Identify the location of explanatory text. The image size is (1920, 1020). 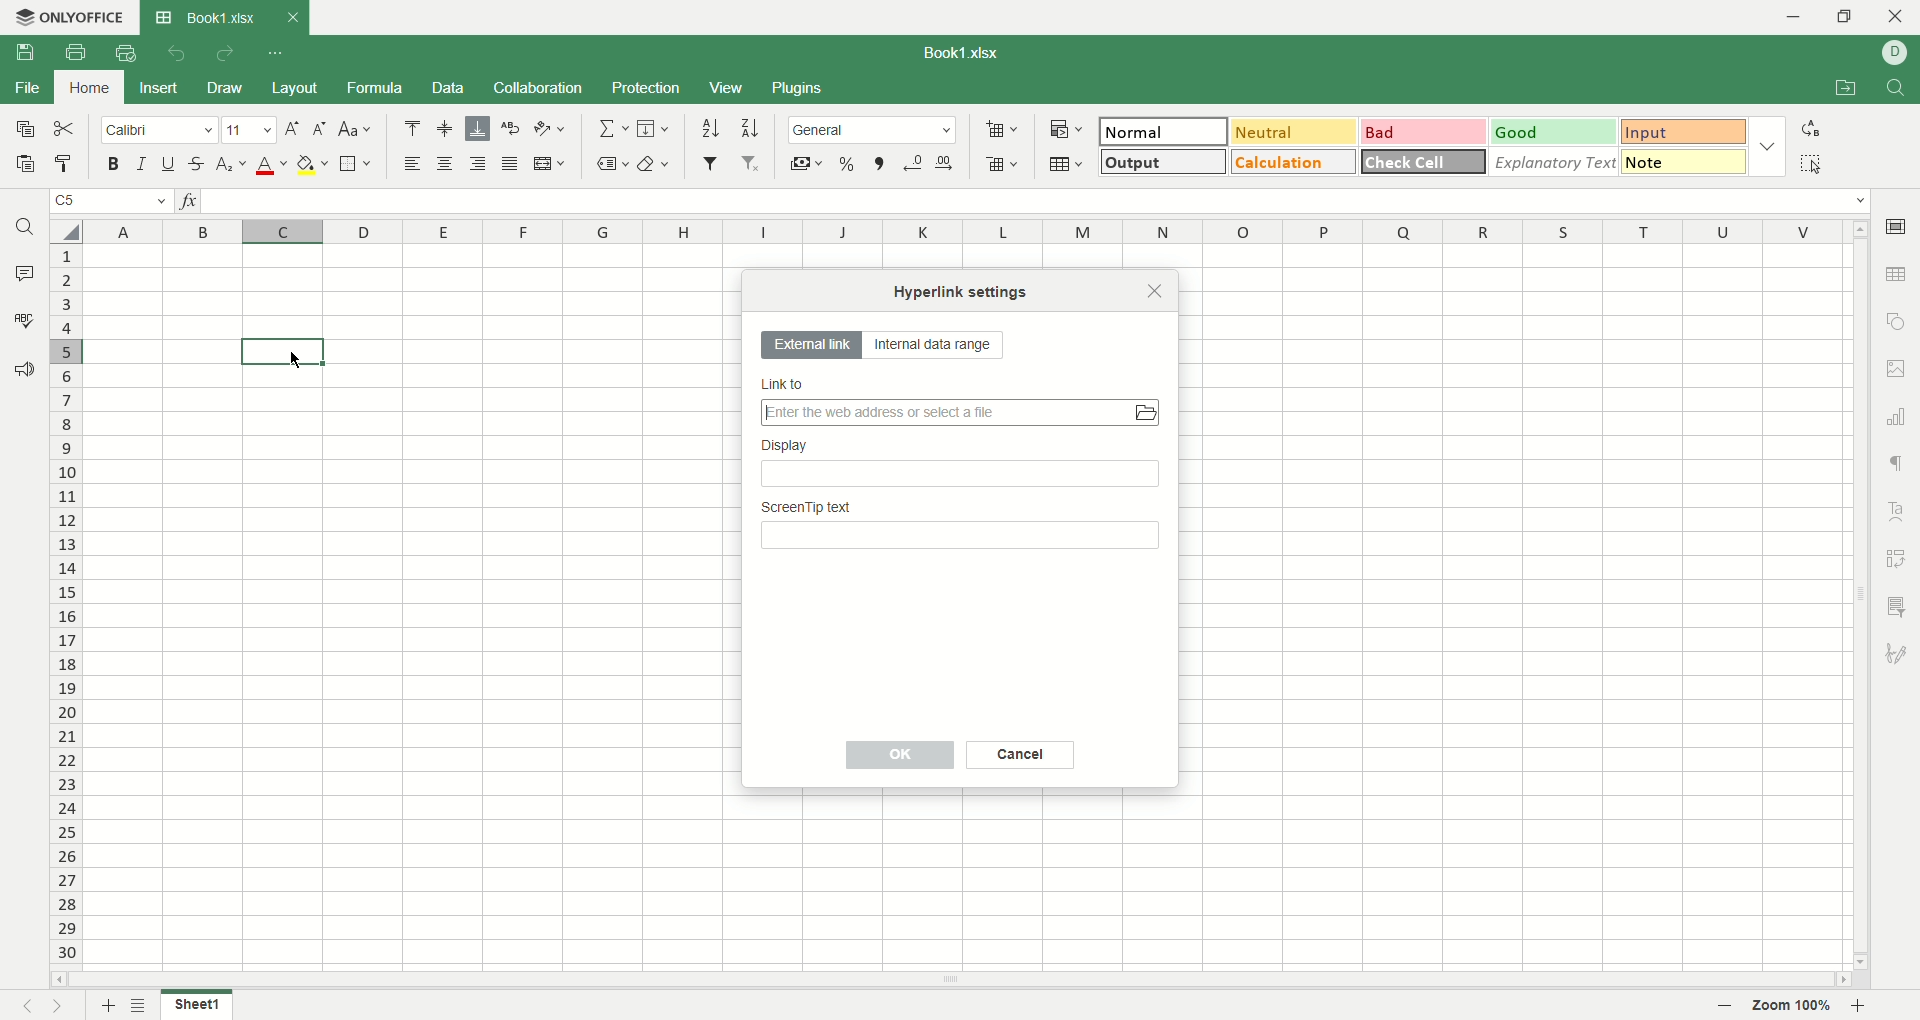
(1560, 161).